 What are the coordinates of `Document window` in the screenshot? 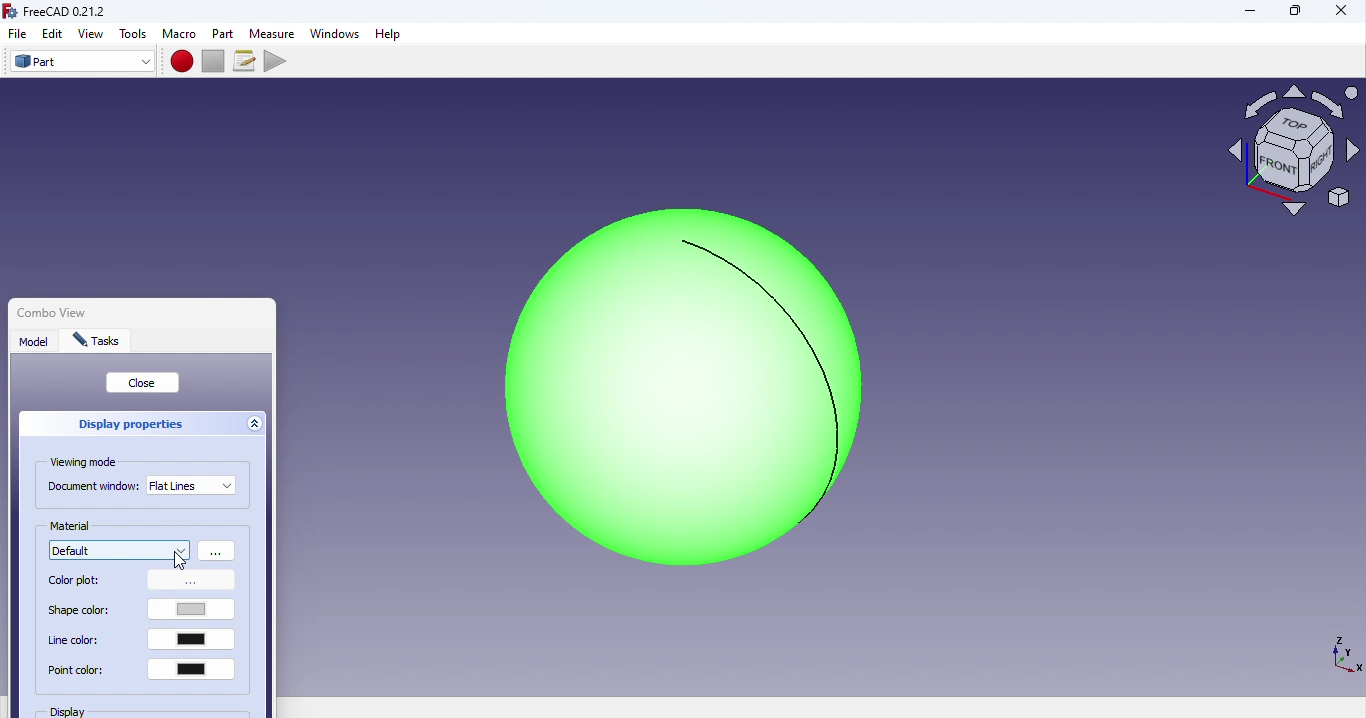 It's located at (93, 488).